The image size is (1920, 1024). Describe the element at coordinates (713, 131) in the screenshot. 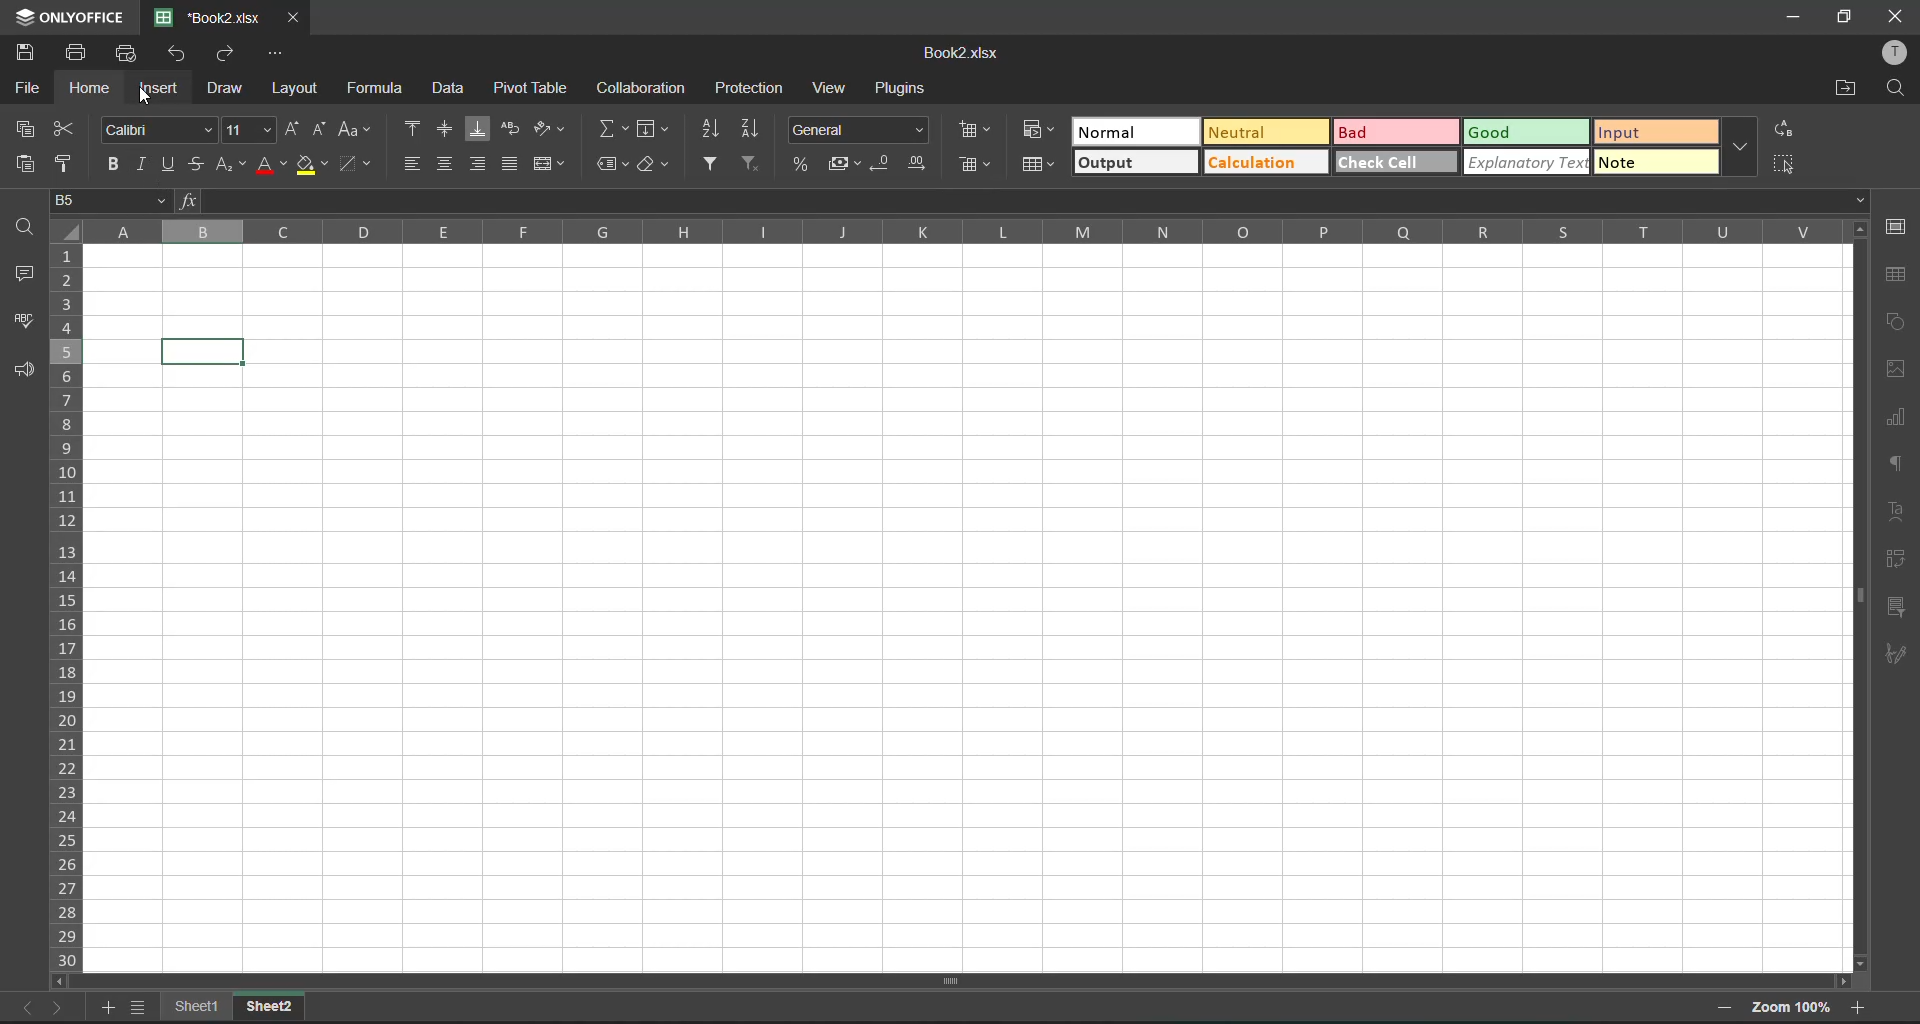

I see `sort ascending` at that location.